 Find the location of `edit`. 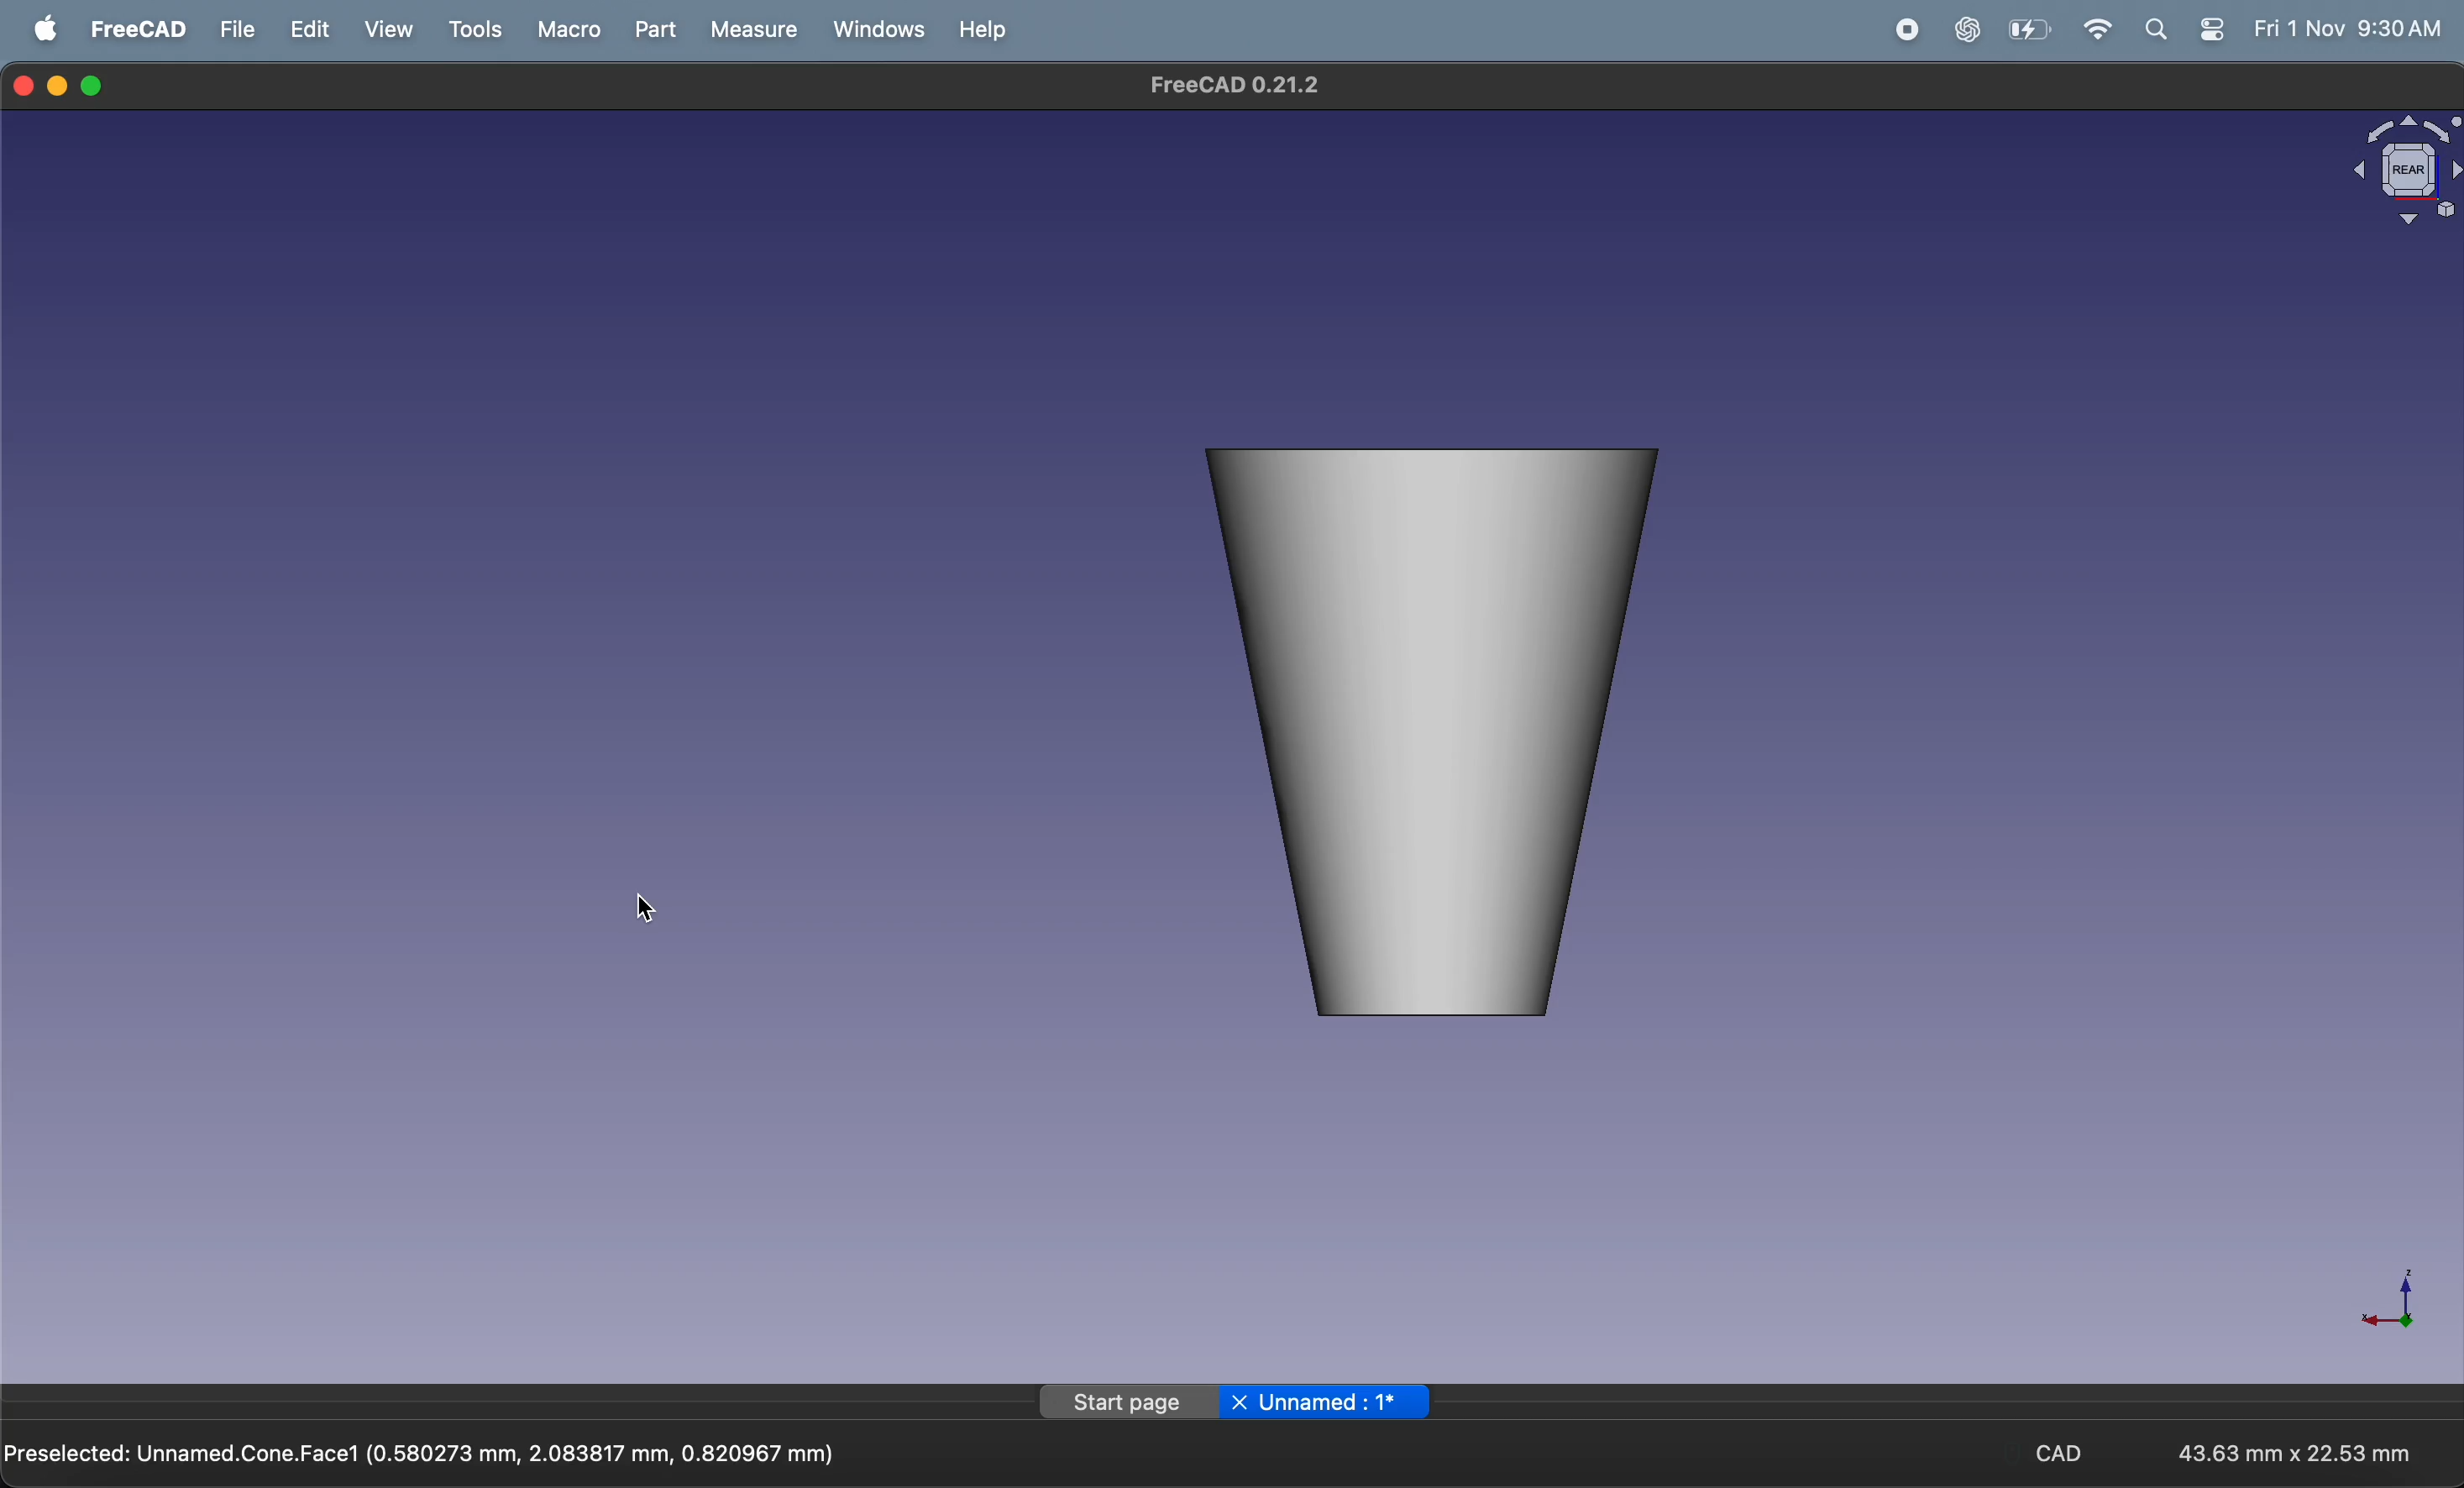

edit is located at coordinates (315, 29).